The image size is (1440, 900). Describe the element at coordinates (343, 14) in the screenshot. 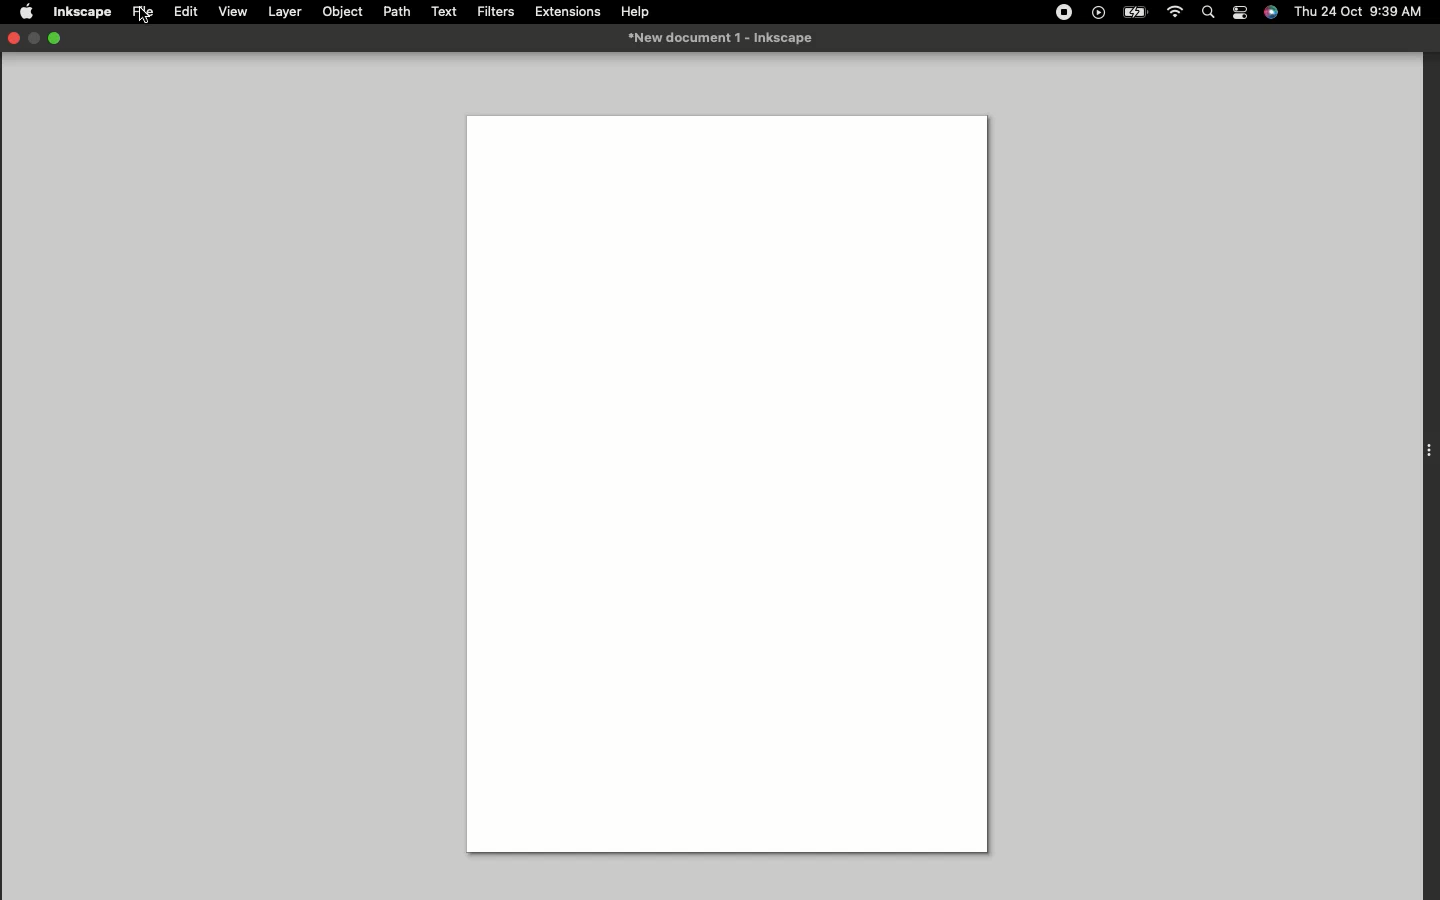

I see `Object` at that location.